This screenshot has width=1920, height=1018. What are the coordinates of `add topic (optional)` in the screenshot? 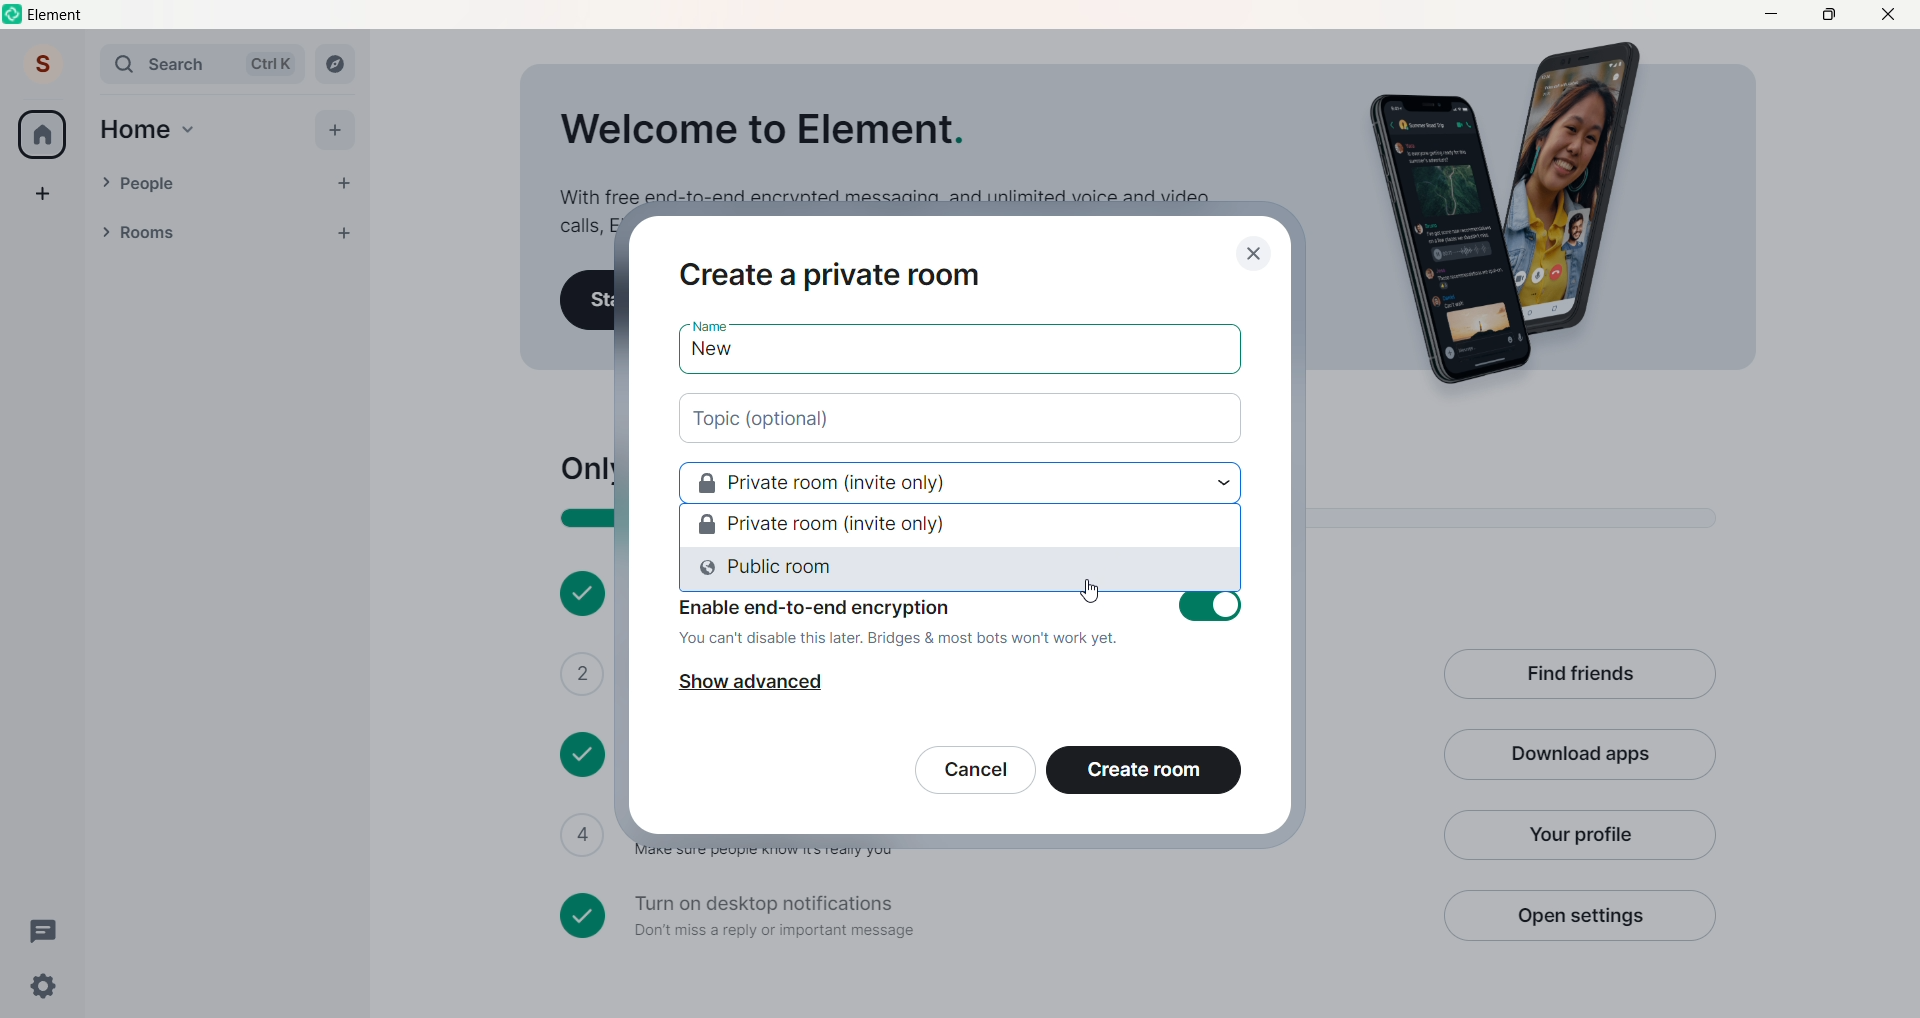 It's located at (962, 419).